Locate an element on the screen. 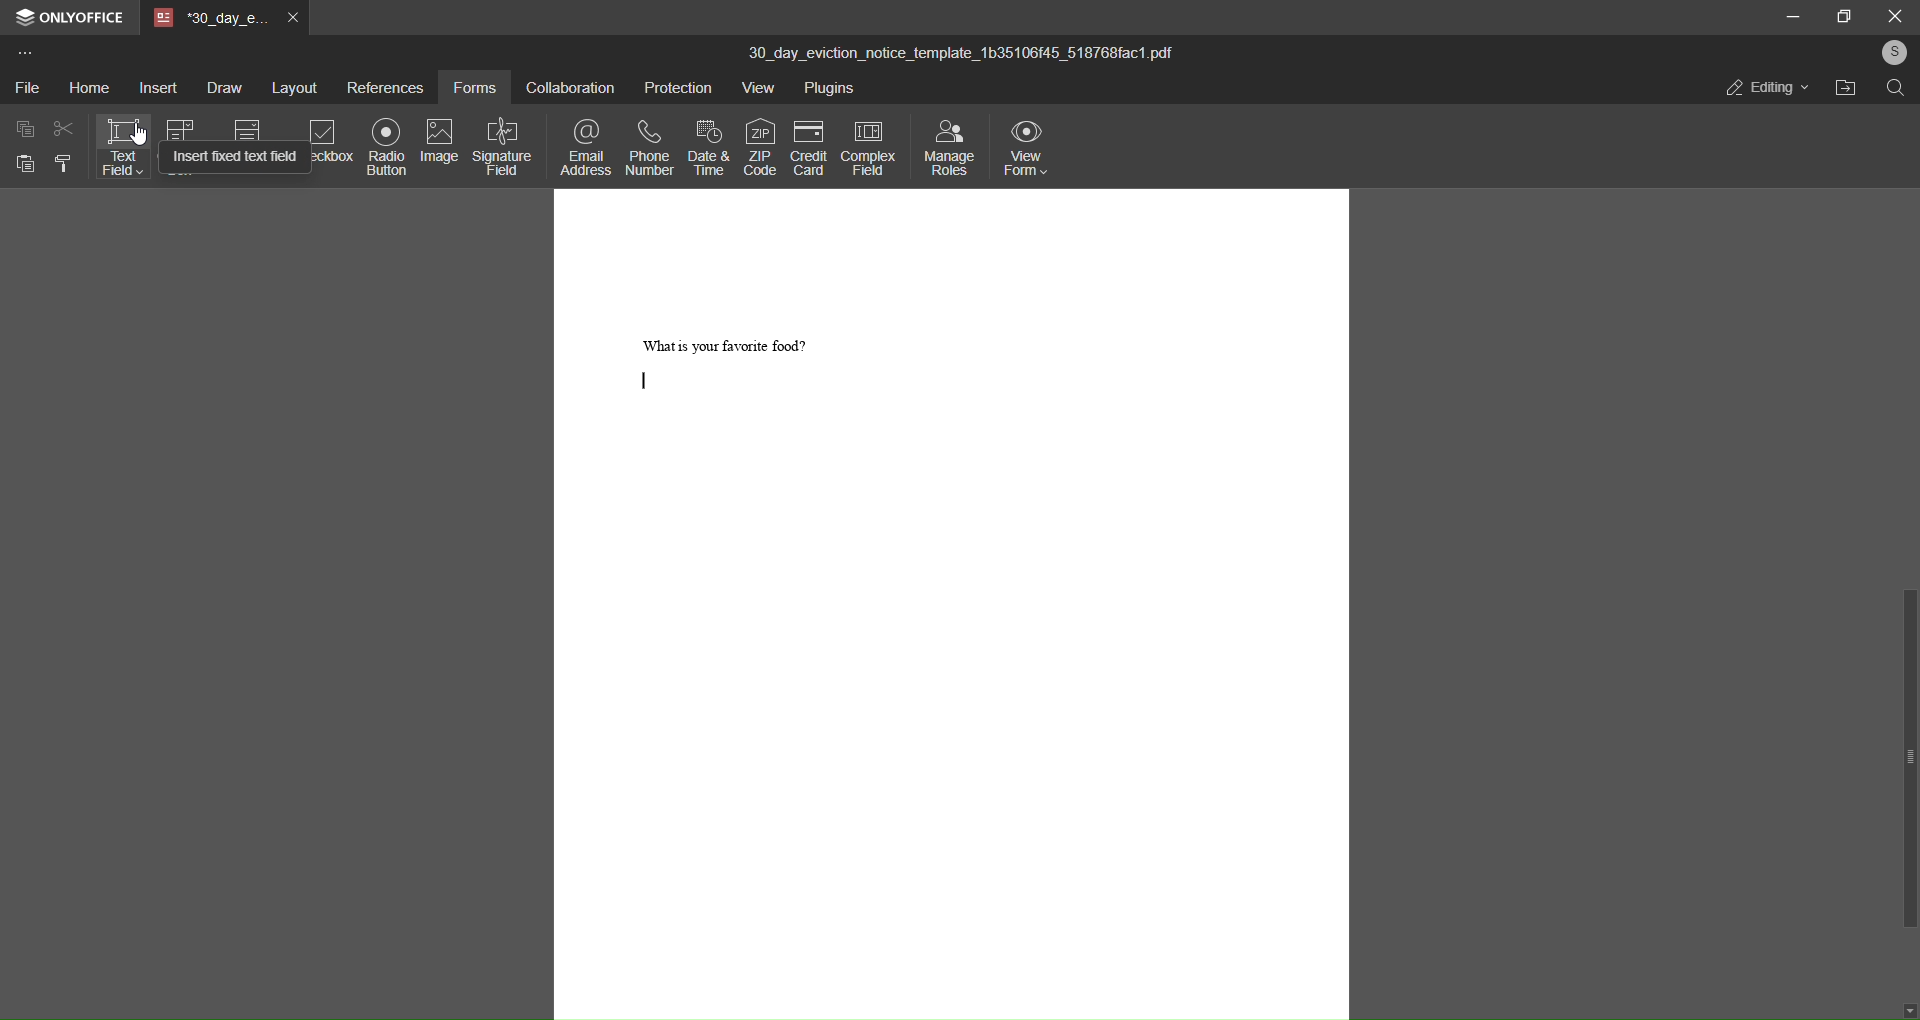  credit card is located at coordinates (804, 148).